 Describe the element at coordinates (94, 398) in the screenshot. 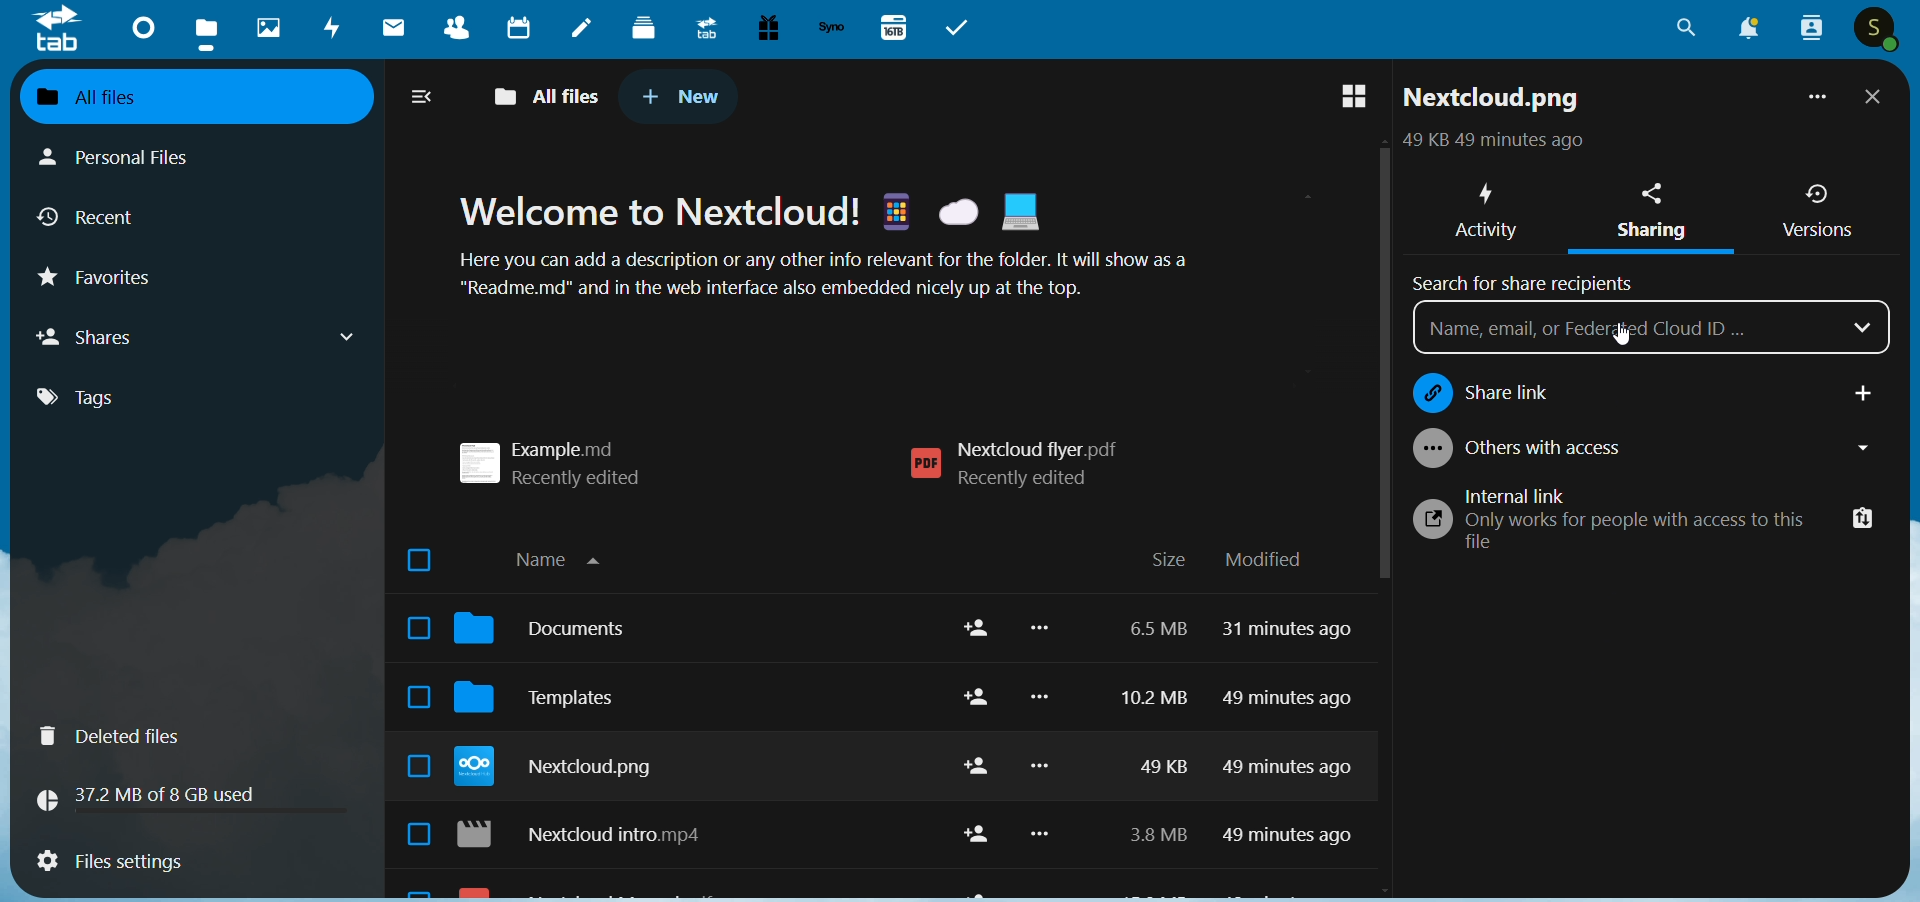

I see `tags` at that location.